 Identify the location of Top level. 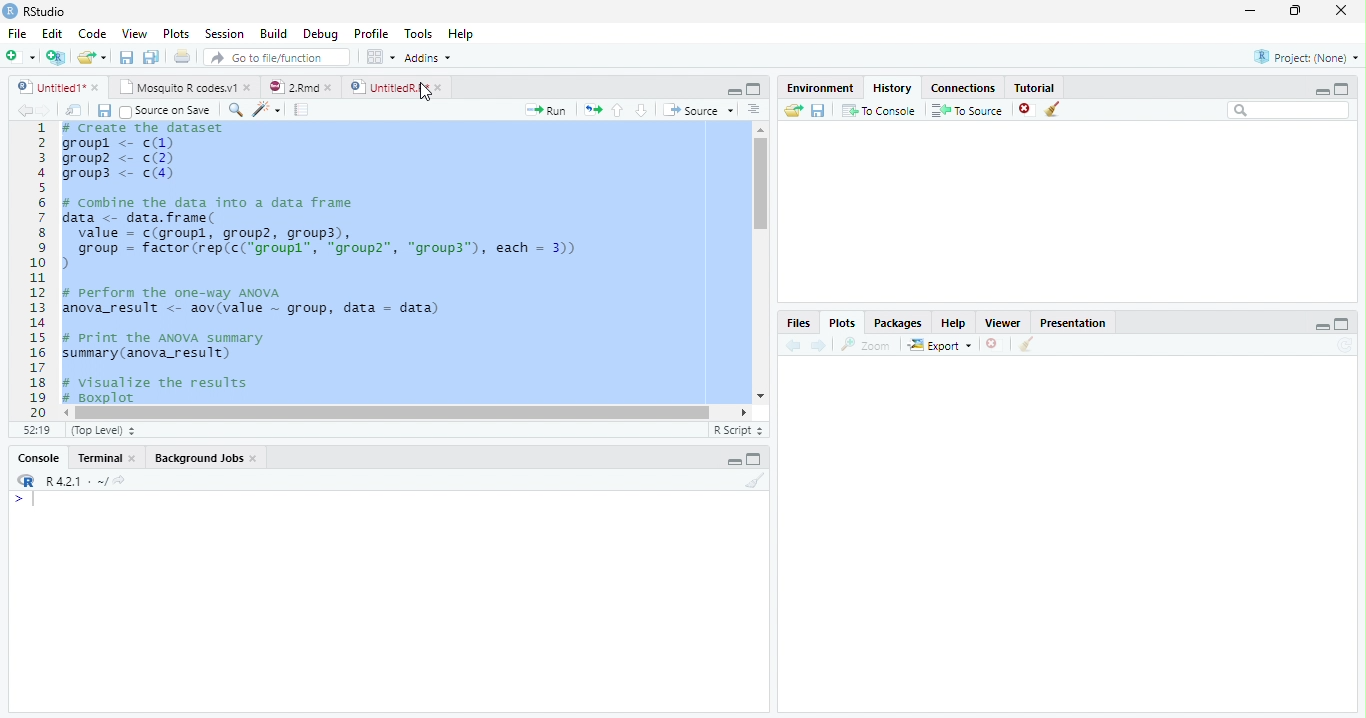
(107, 433).